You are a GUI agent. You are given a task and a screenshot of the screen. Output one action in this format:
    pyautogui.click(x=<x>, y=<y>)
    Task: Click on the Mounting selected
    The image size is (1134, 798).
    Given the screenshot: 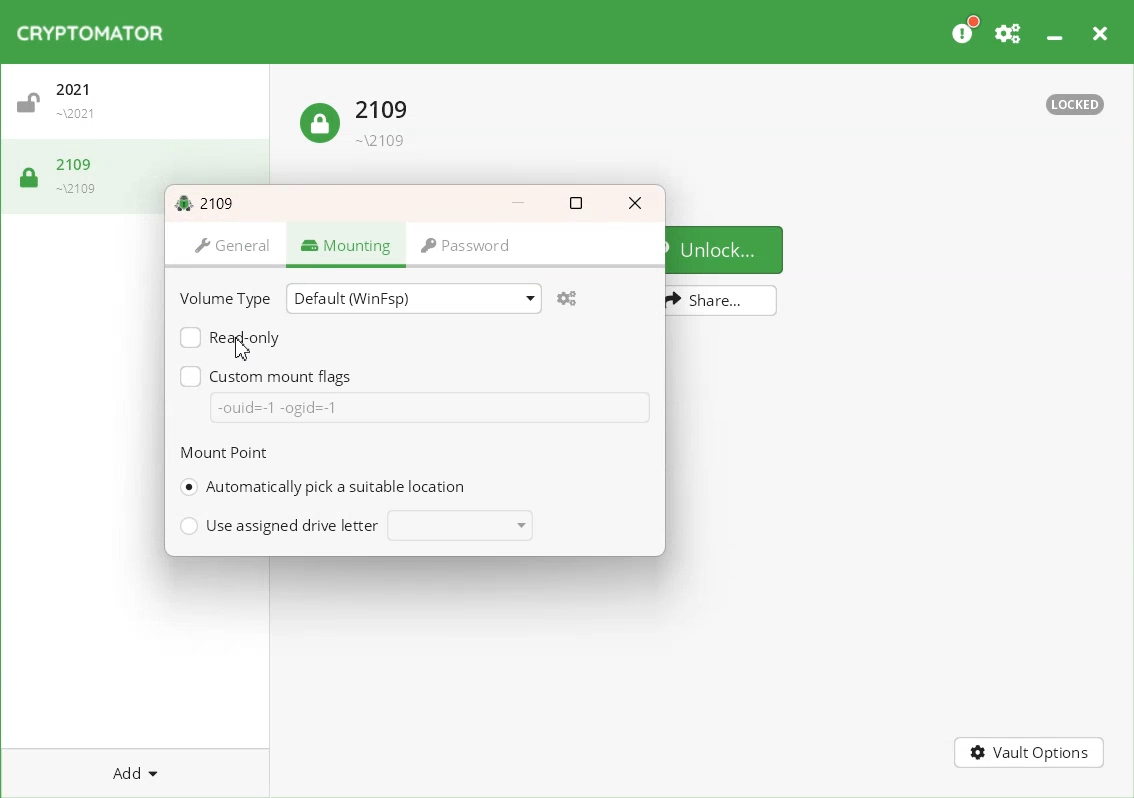 What is the action you would take?
    pyautogui.click(x=346, y=247)
    